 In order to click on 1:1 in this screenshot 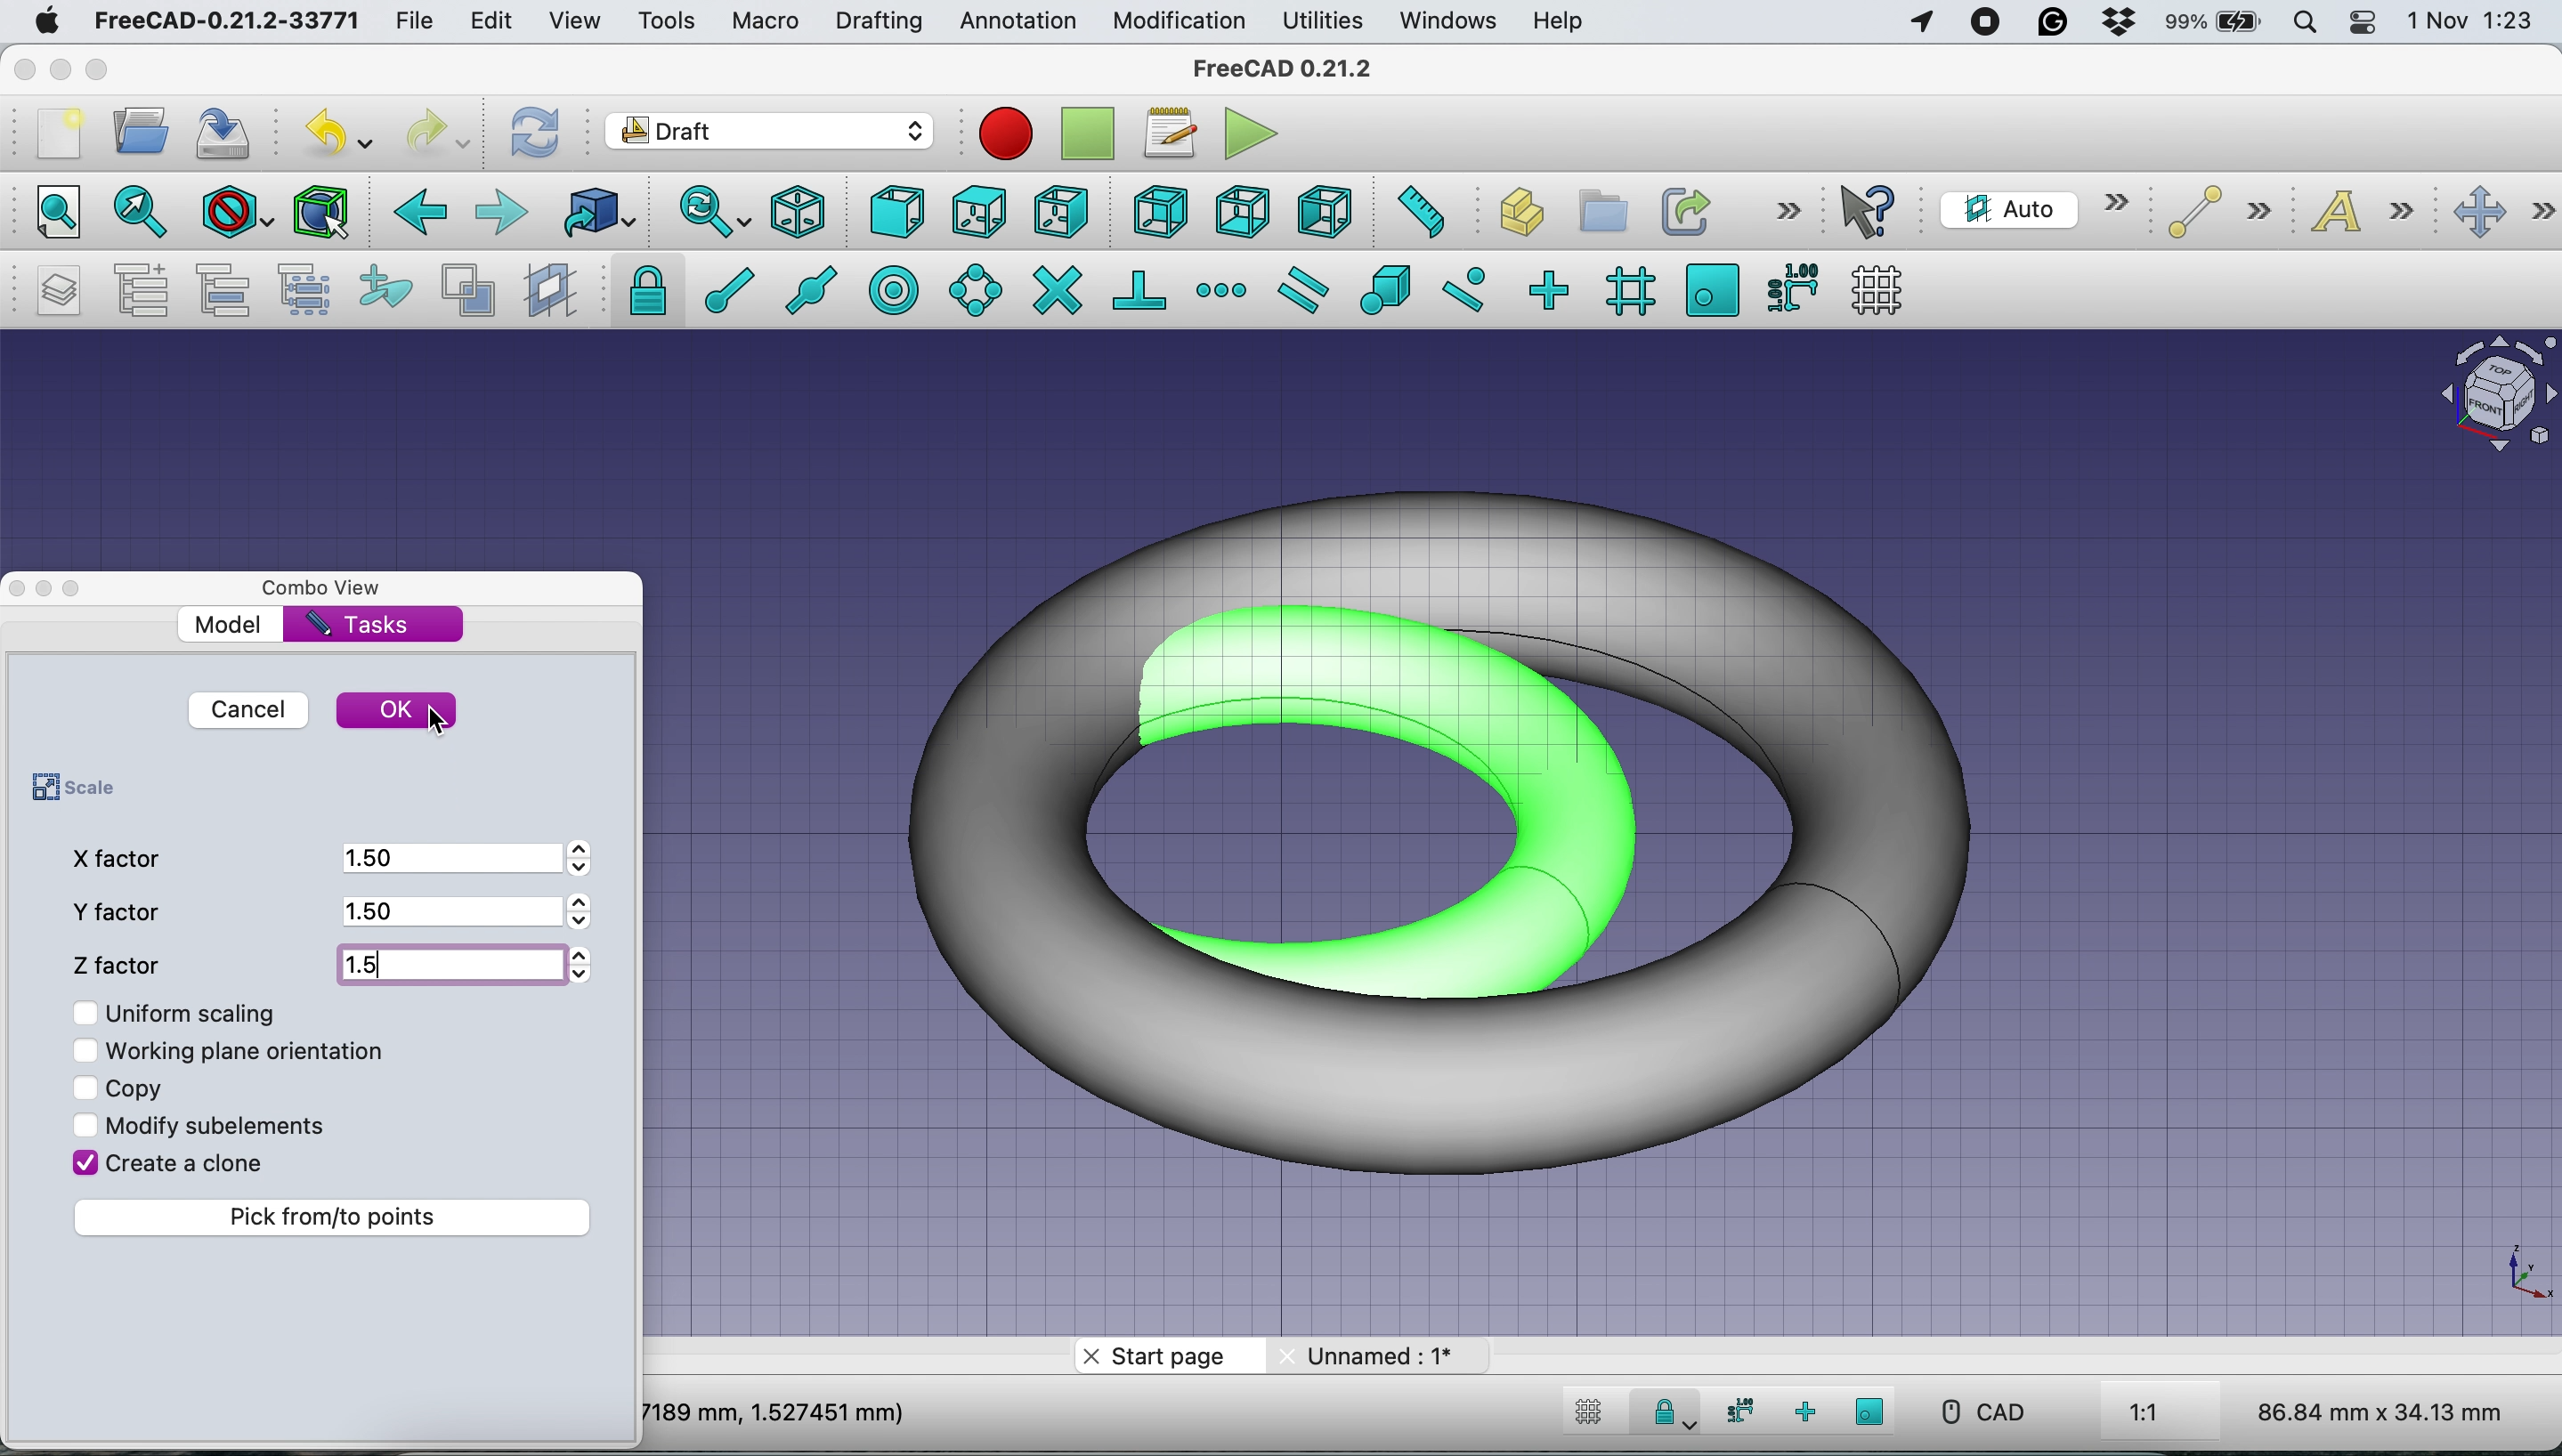, I will do `click(2167, 1414)`.